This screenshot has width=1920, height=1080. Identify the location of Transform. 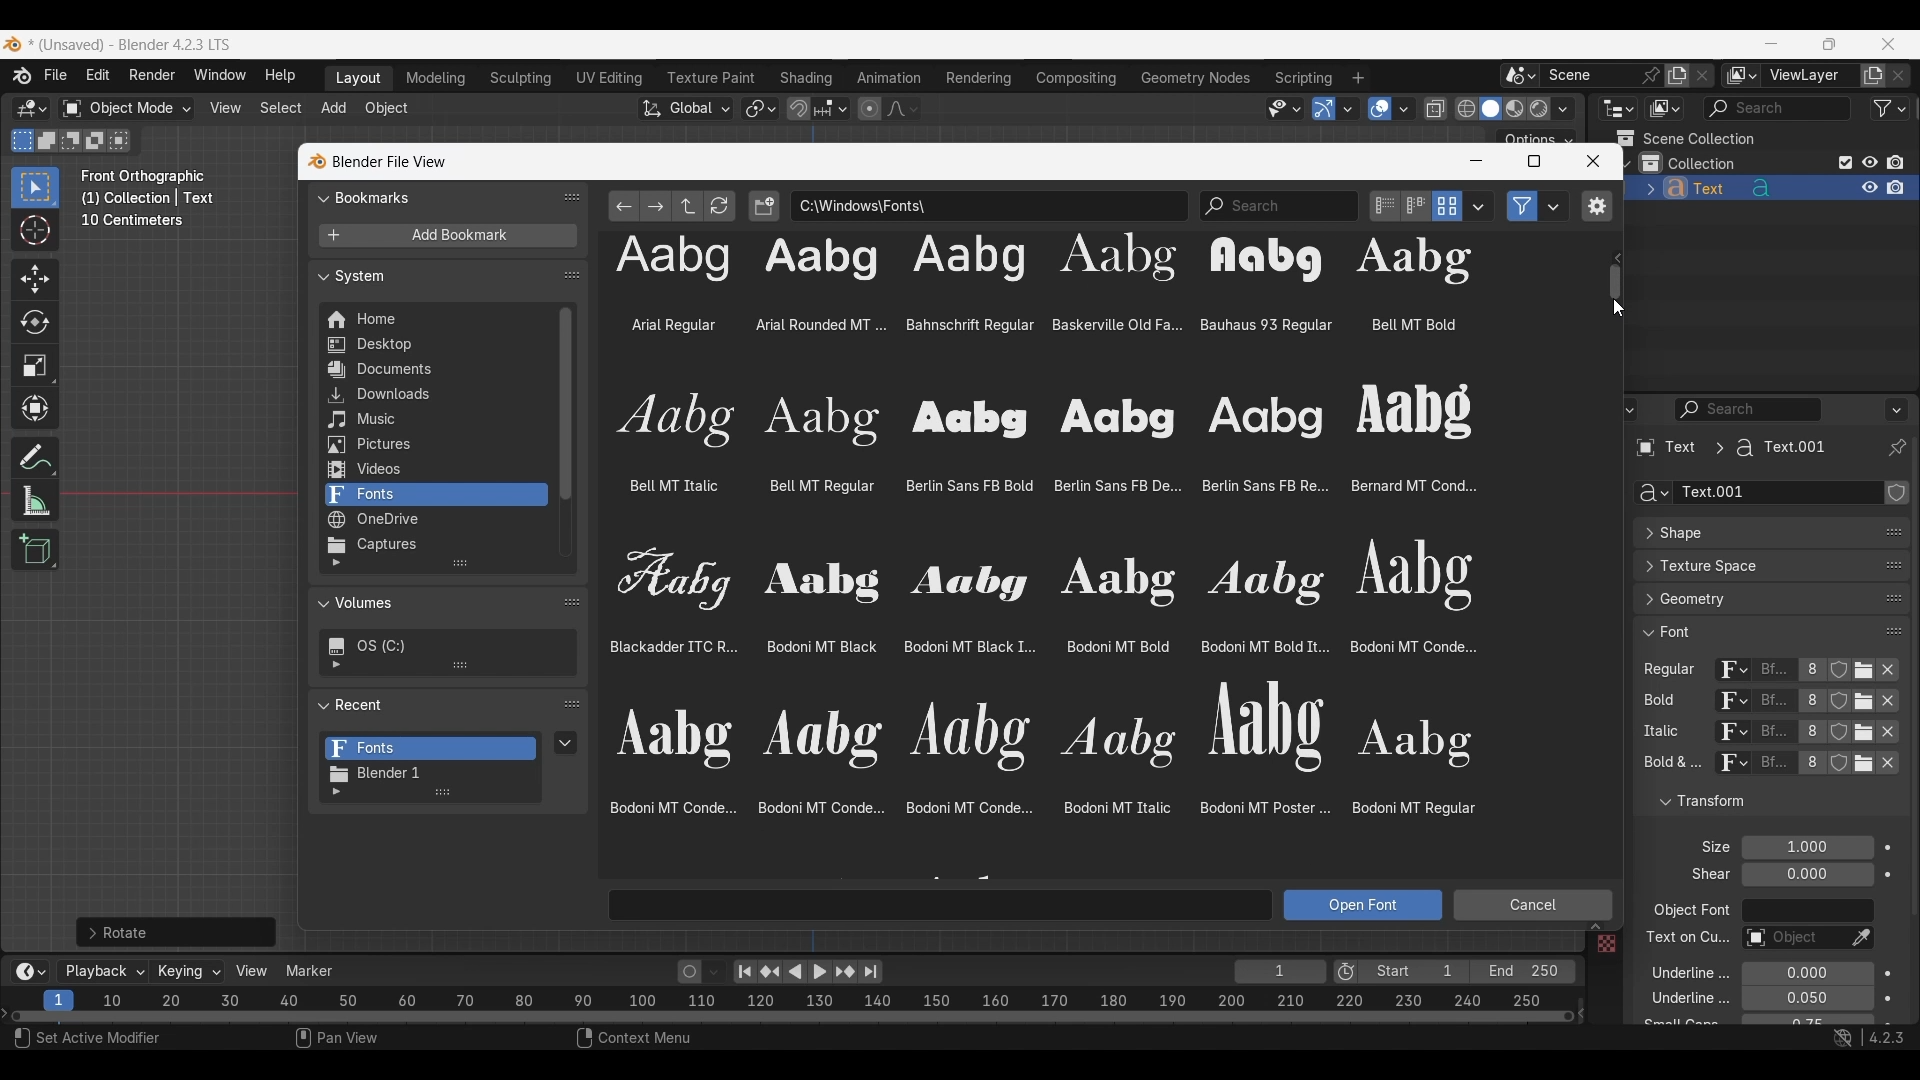
(34, 410).